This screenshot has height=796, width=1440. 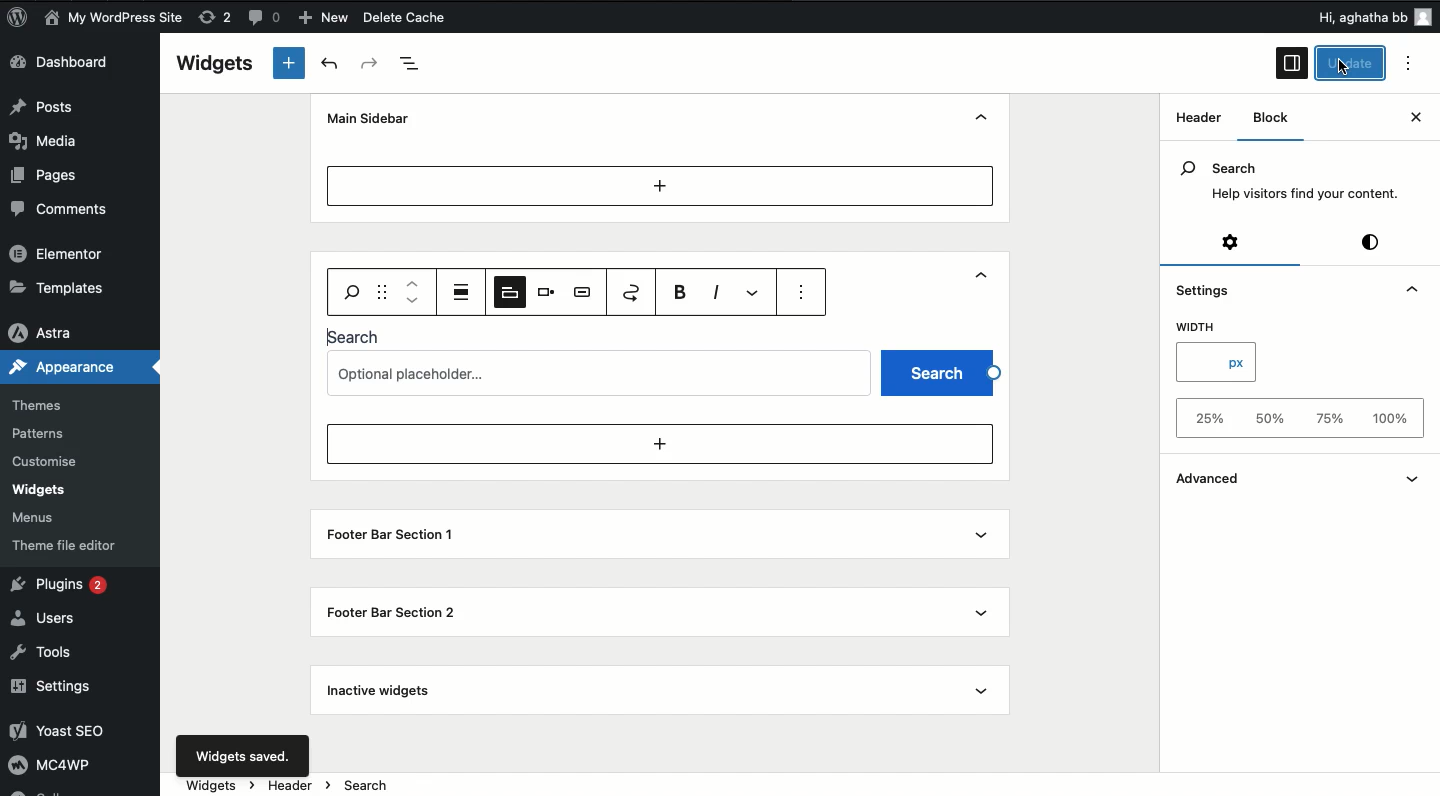 I want to click on Undo, so click(x=329, y=64).